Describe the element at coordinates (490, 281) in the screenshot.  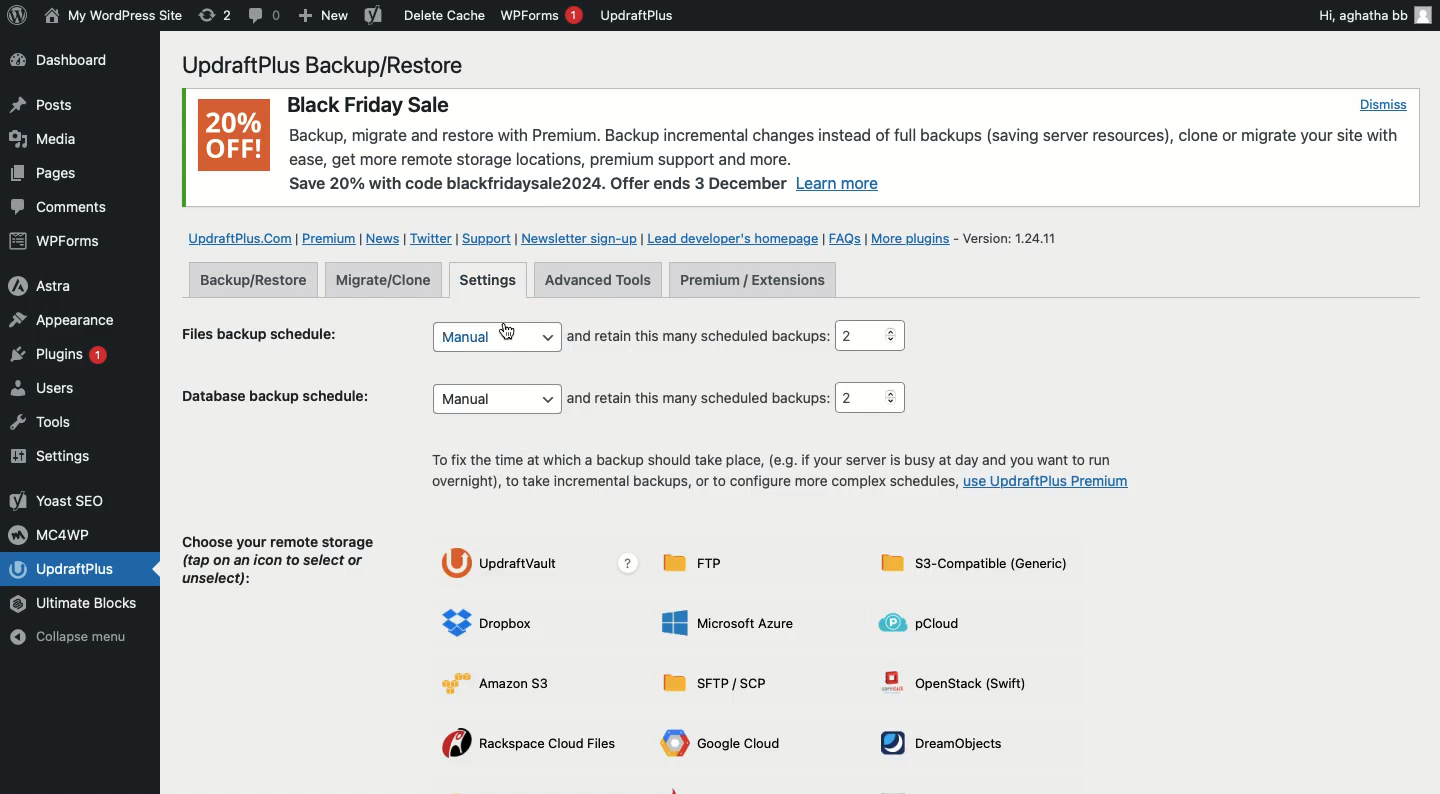
I see `Settings` at that location.